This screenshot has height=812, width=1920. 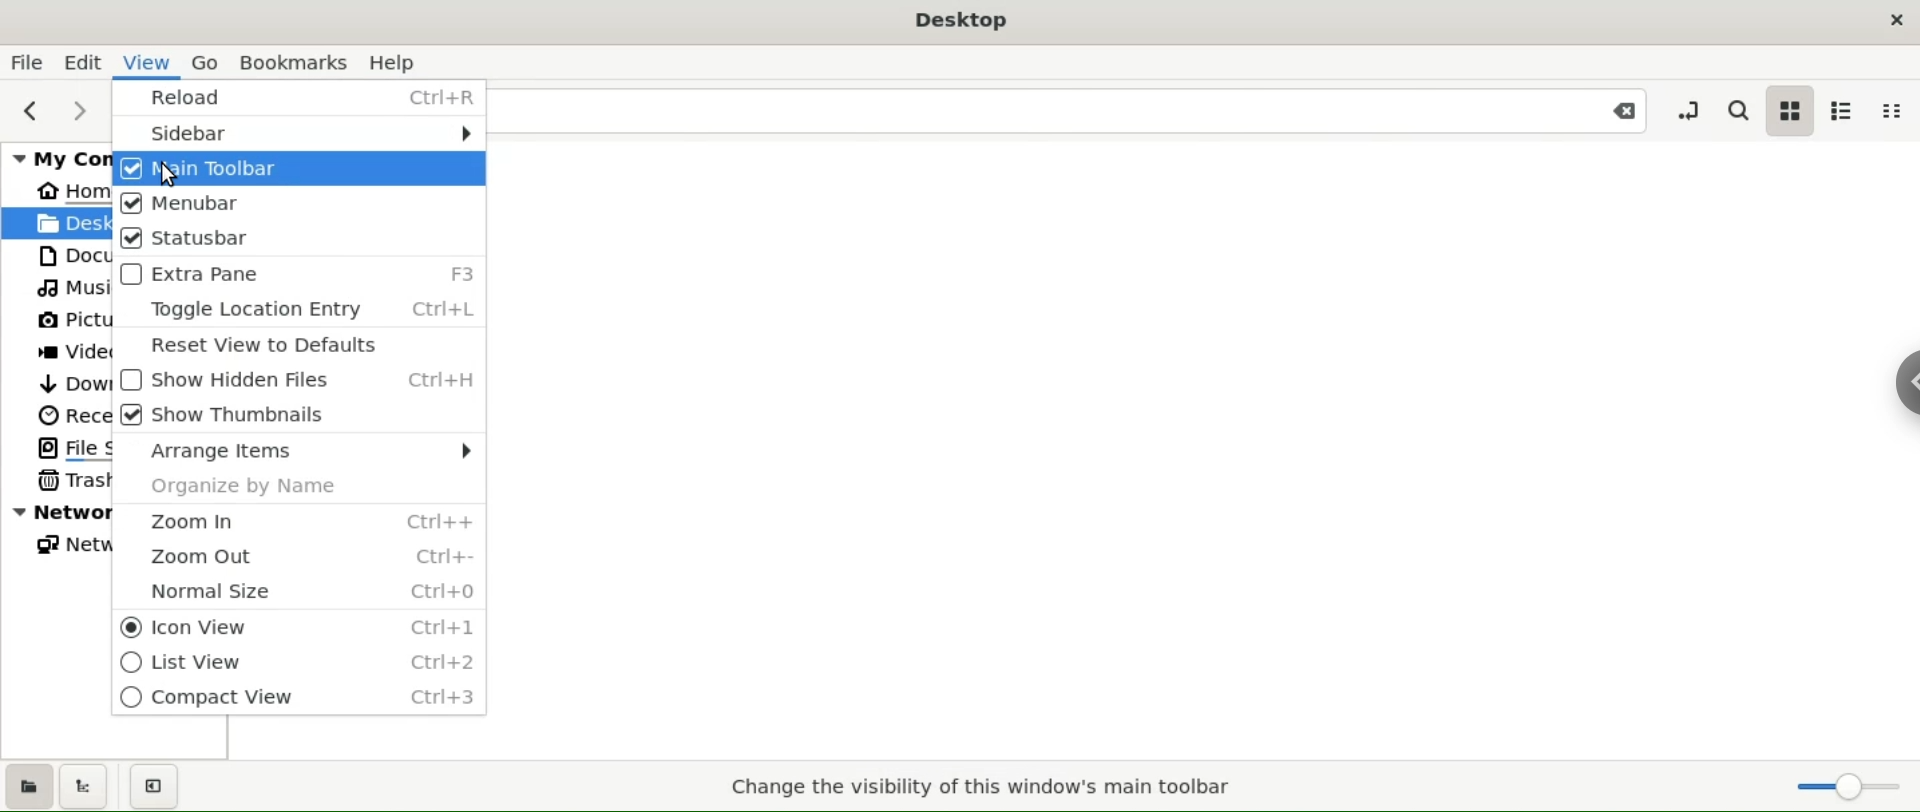 I want to click on next, so click(x=82, y=111).